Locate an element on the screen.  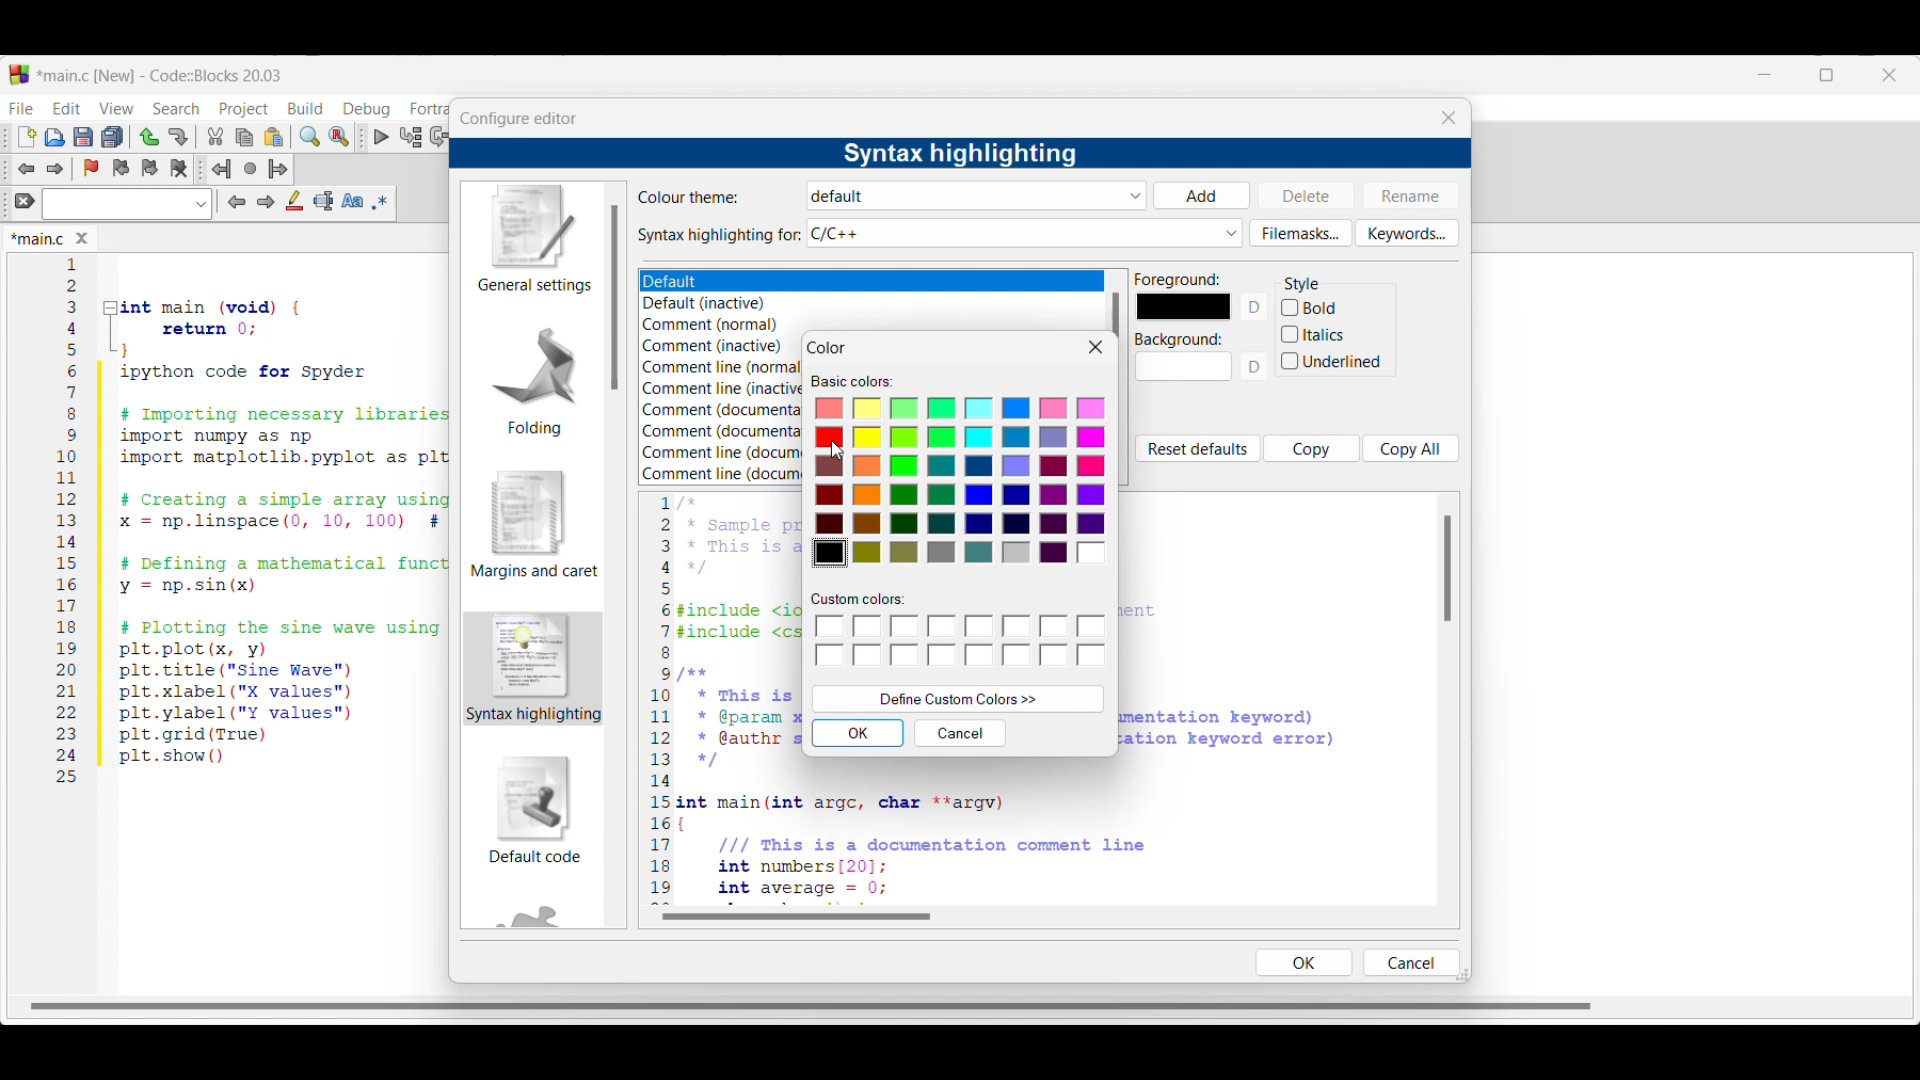
Highlight is located at coordinates (294, 200).